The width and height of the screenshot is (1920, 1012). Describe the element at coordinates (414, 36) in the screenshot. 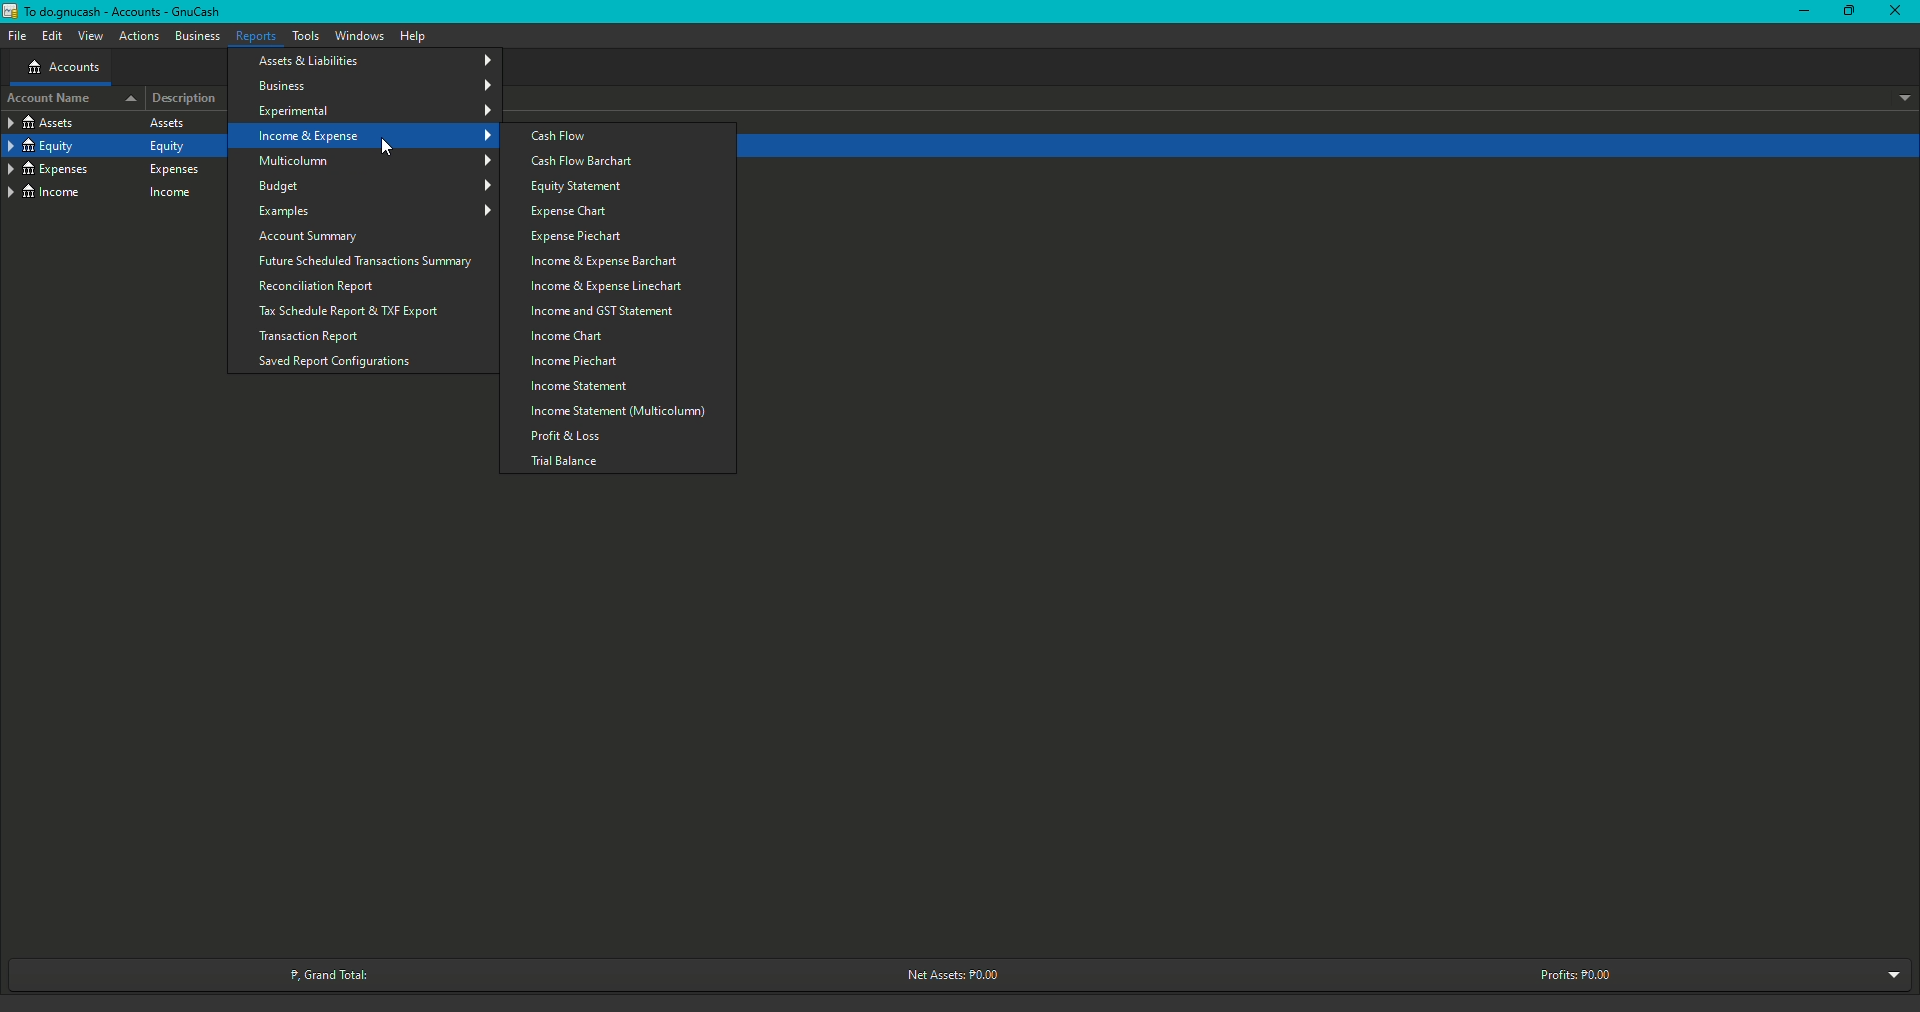

I see `Help` at that location.